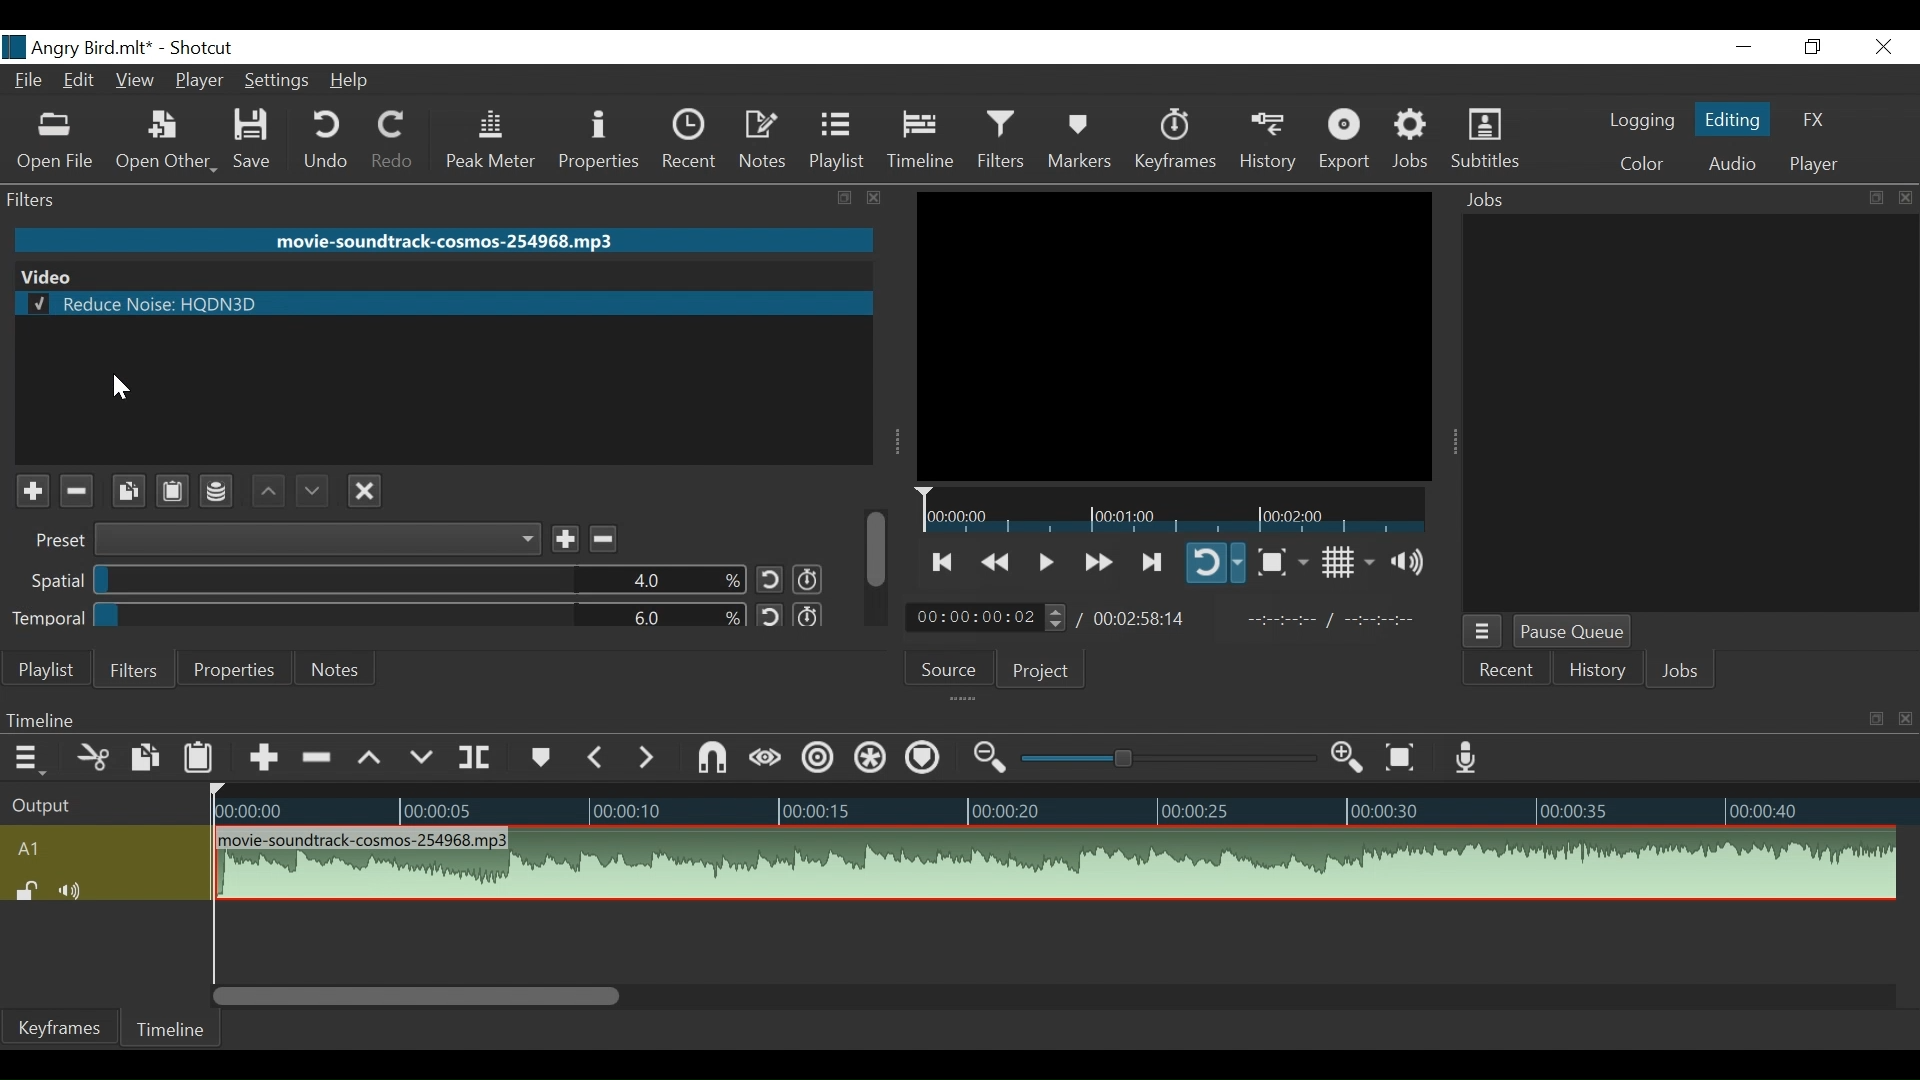 The width and height of the screenshot is (1920, 1080). Describe the element at coordinates (1885, 47) in the screenshot. I see `Close` at that location.